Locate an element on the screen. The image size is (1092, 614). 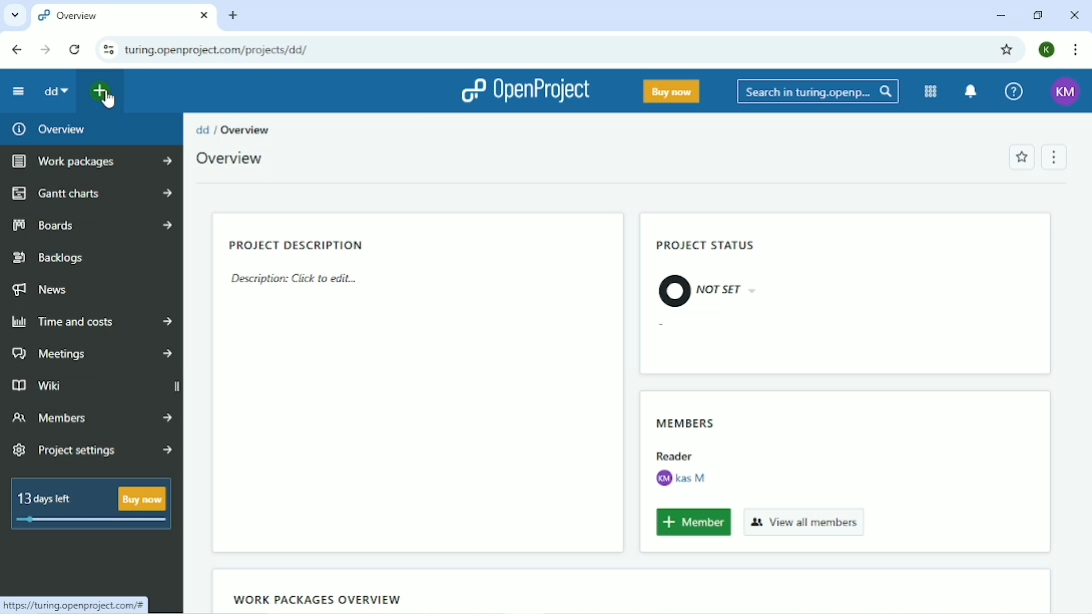
Help is located at coordinates (1014, 91).